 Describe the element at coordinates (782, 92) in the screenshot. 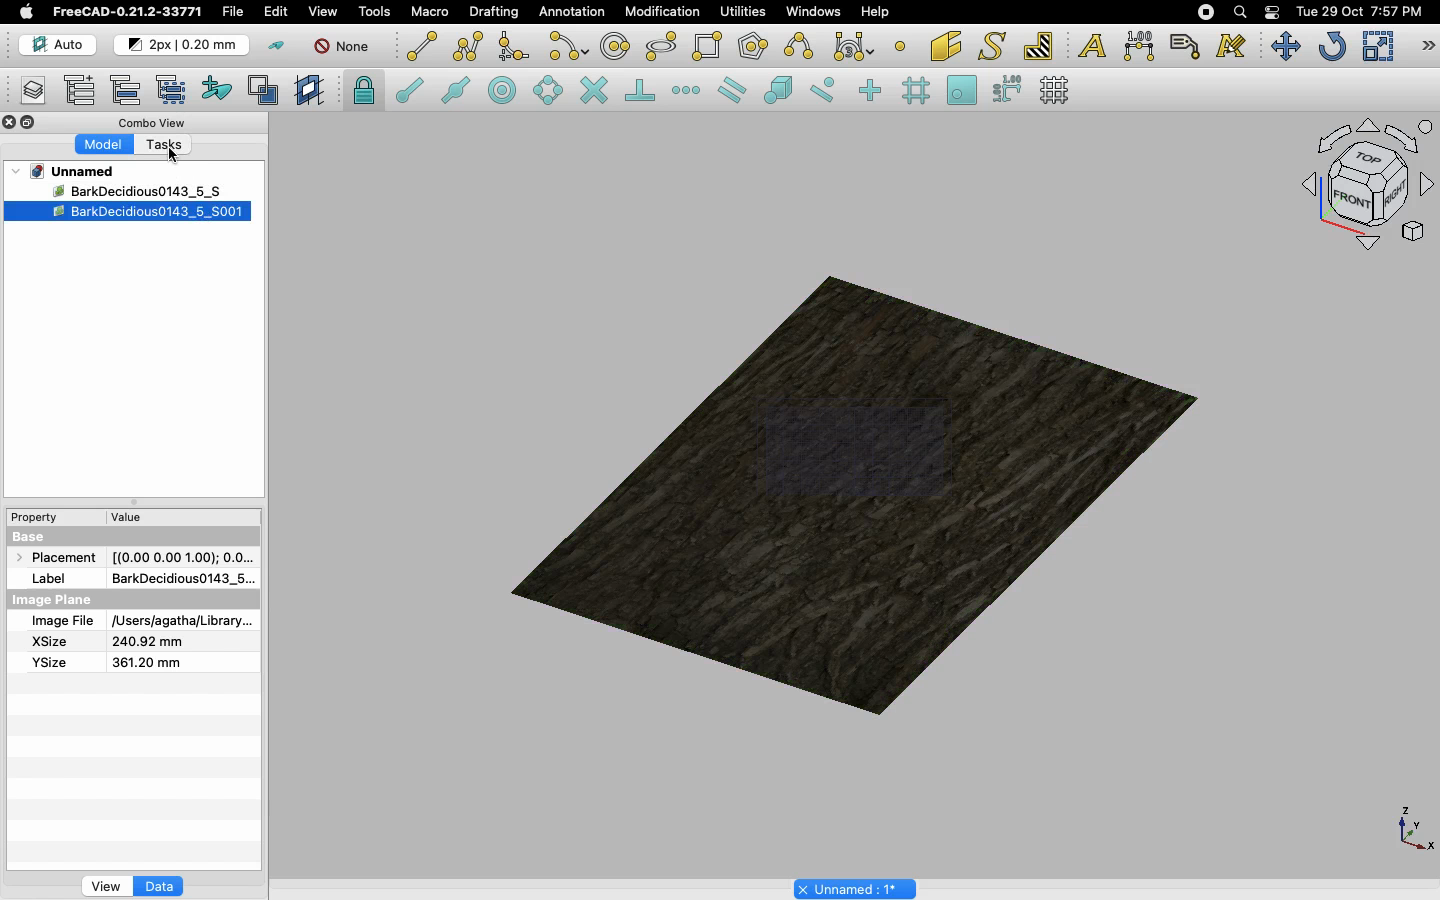

I see `Snap special ` at that location.